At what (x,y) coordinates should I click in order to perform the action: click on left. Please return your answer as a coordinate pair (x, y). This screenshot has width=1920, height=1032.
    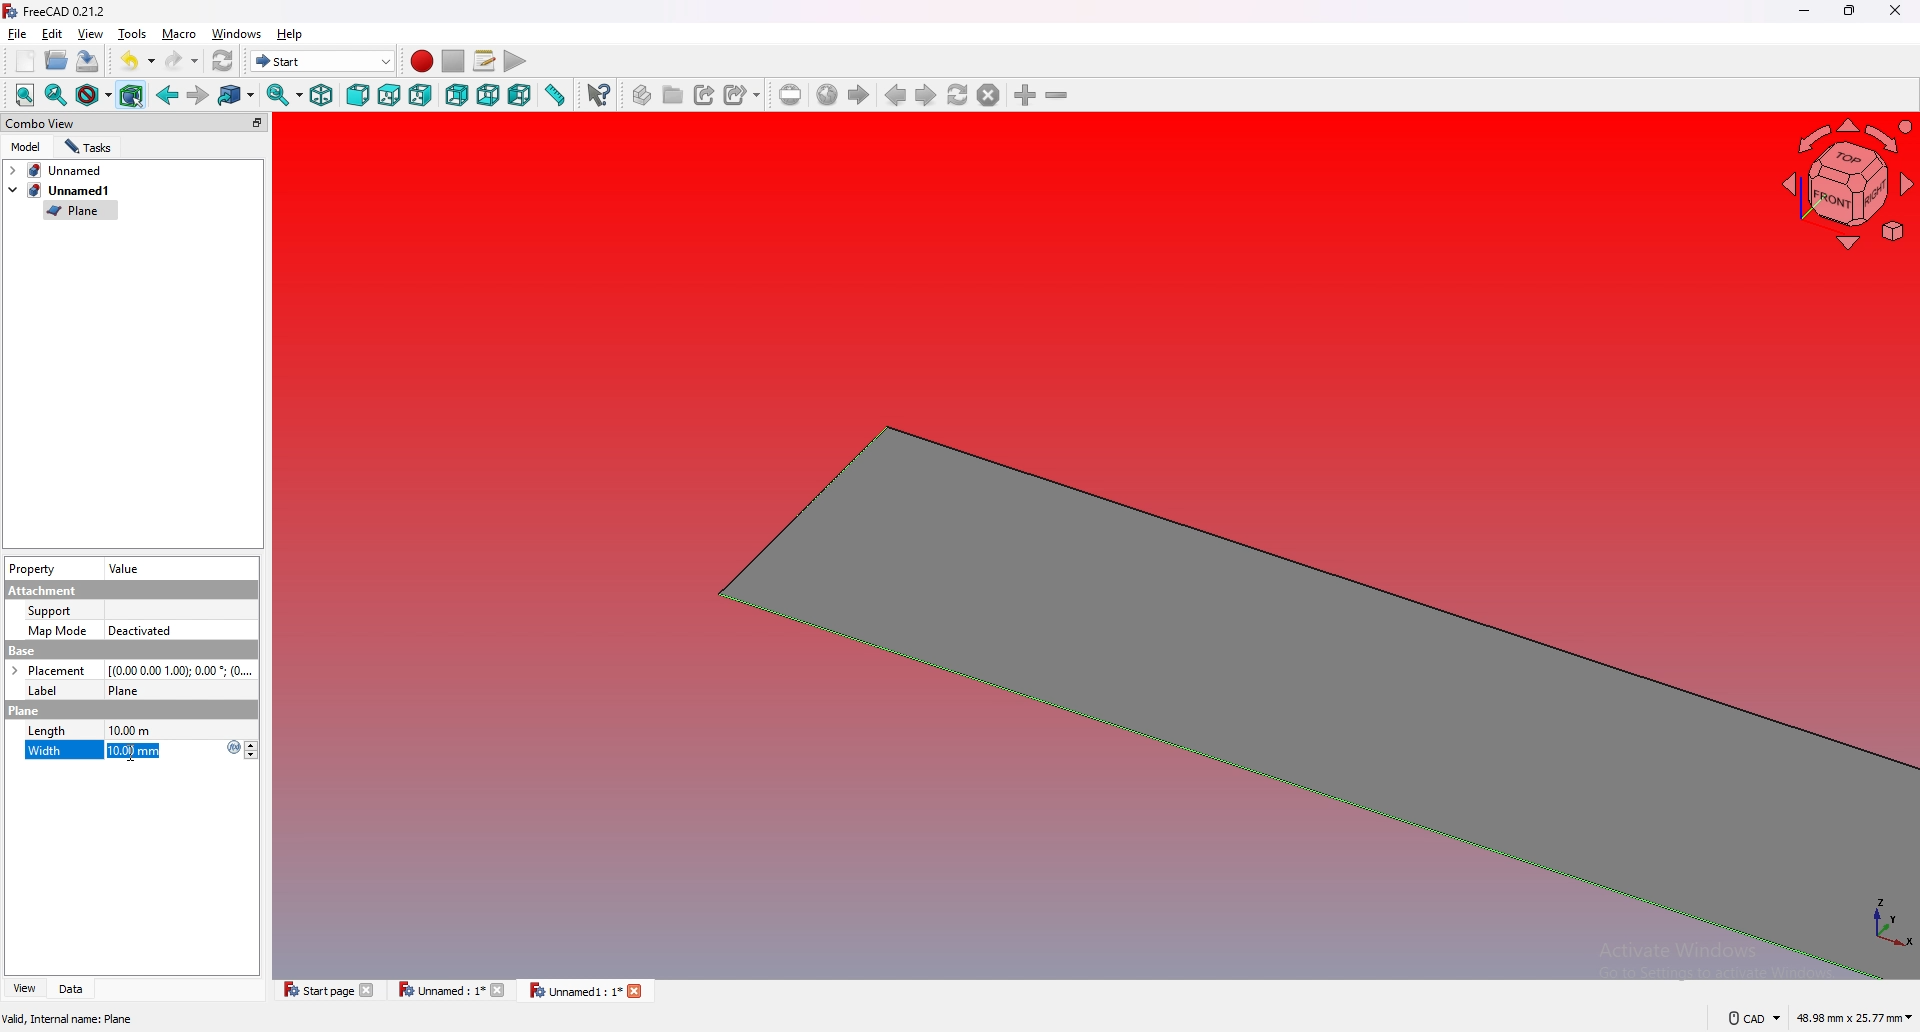
    Looking at the image, I should click on (520, 96).